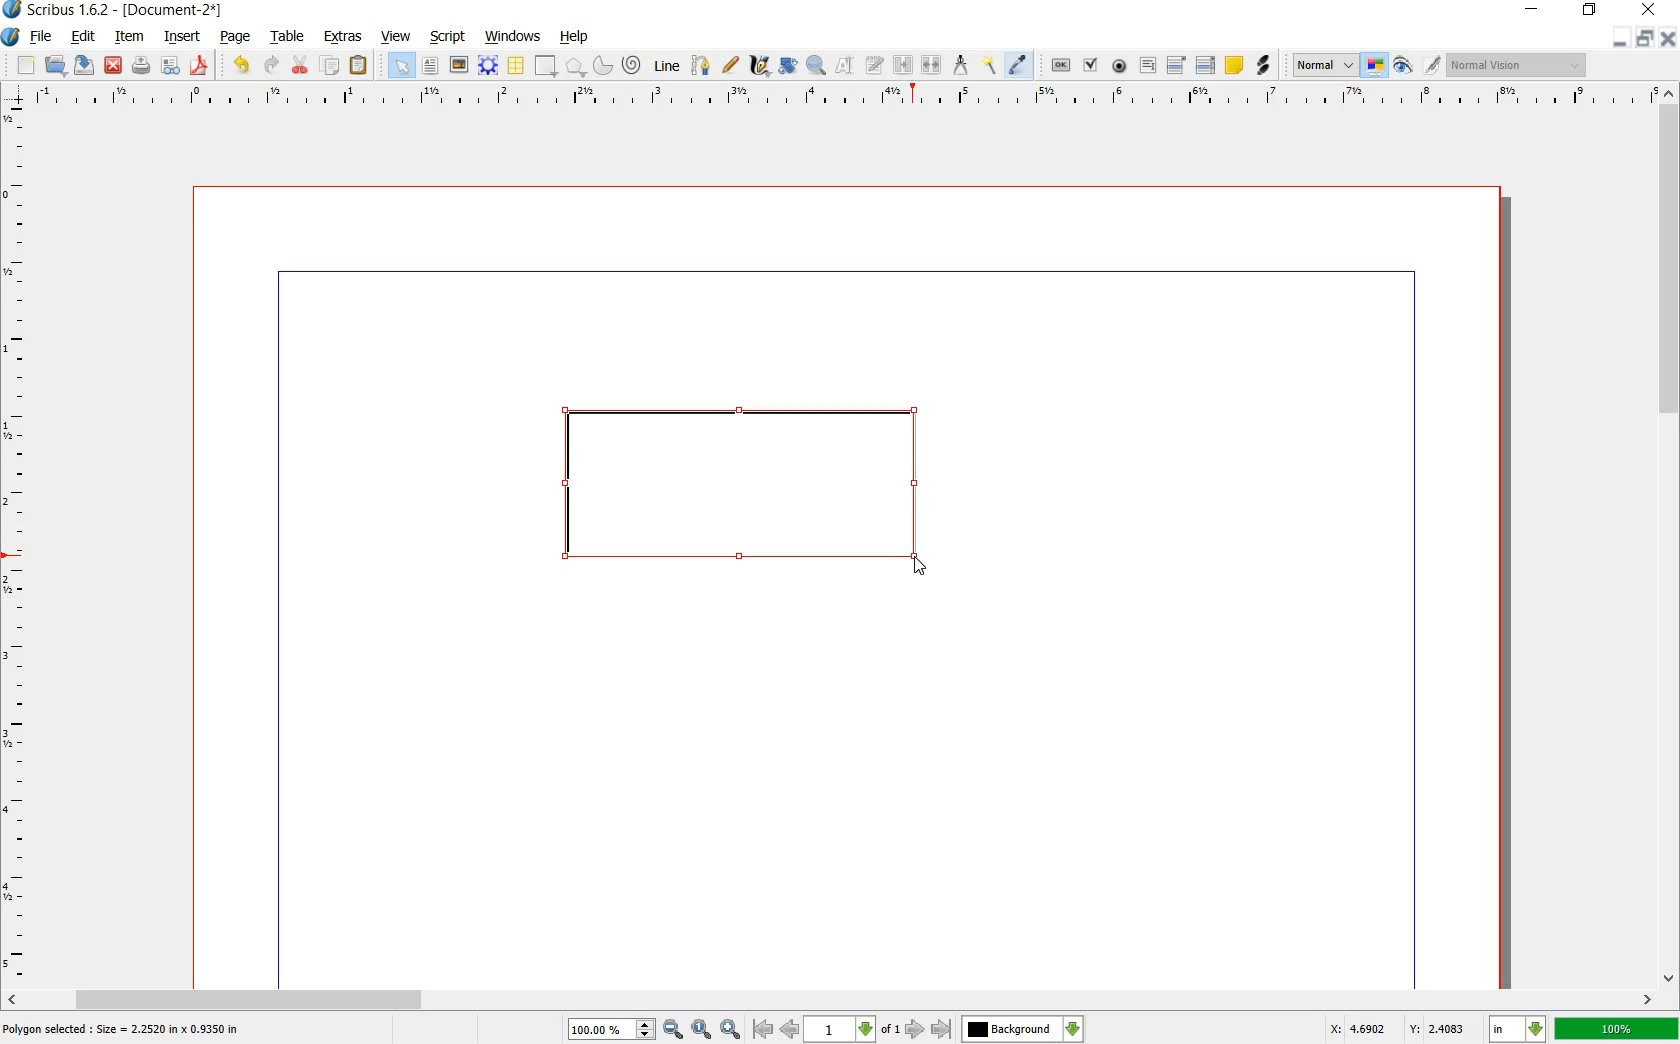 The width and height of the screenshot is (1680, 1044). I want to click on Cursor, so click(920, 566).